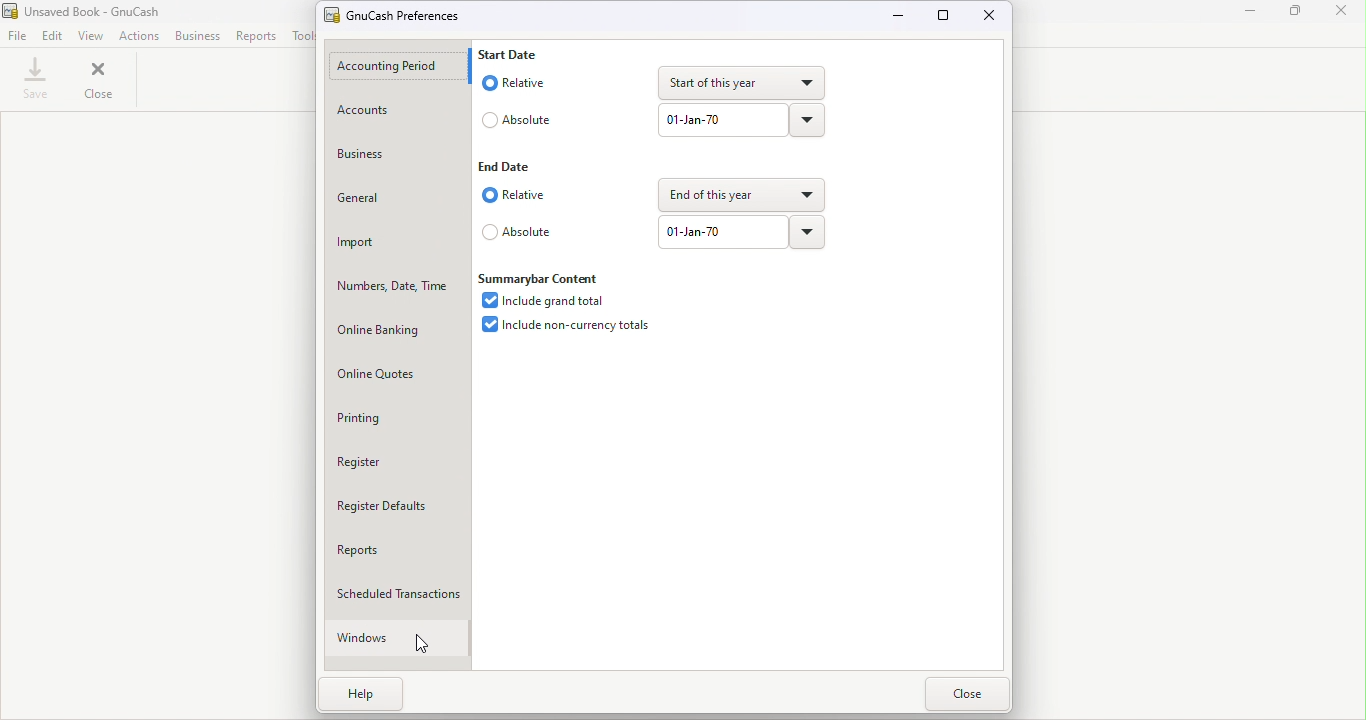 This screenshot has width=1366, height=720. I want to click on Online Banking, so click(399, 330).